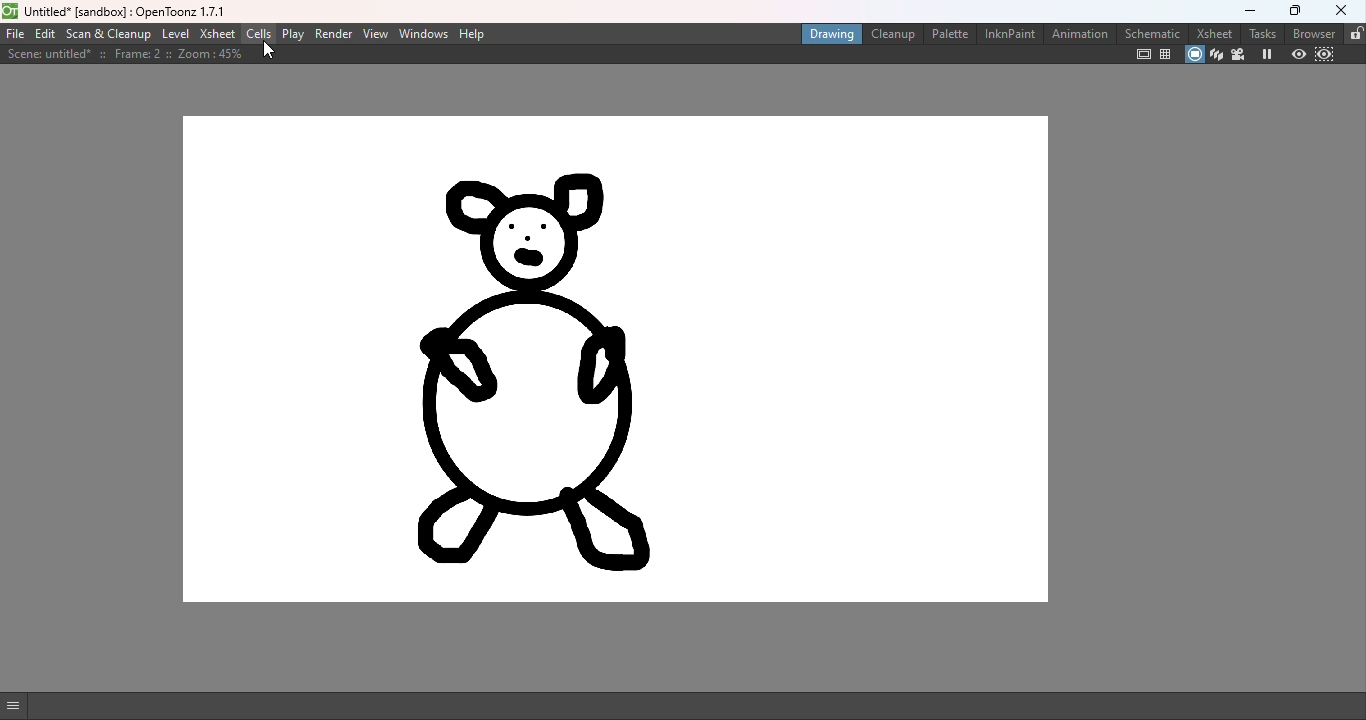 Image resolution: width=1366 pixels, height=720 pixels. What do you see at coordinates (1355, 33) in the screenshot?
I see `Rooms tab` at bounding box center [1355, 33].